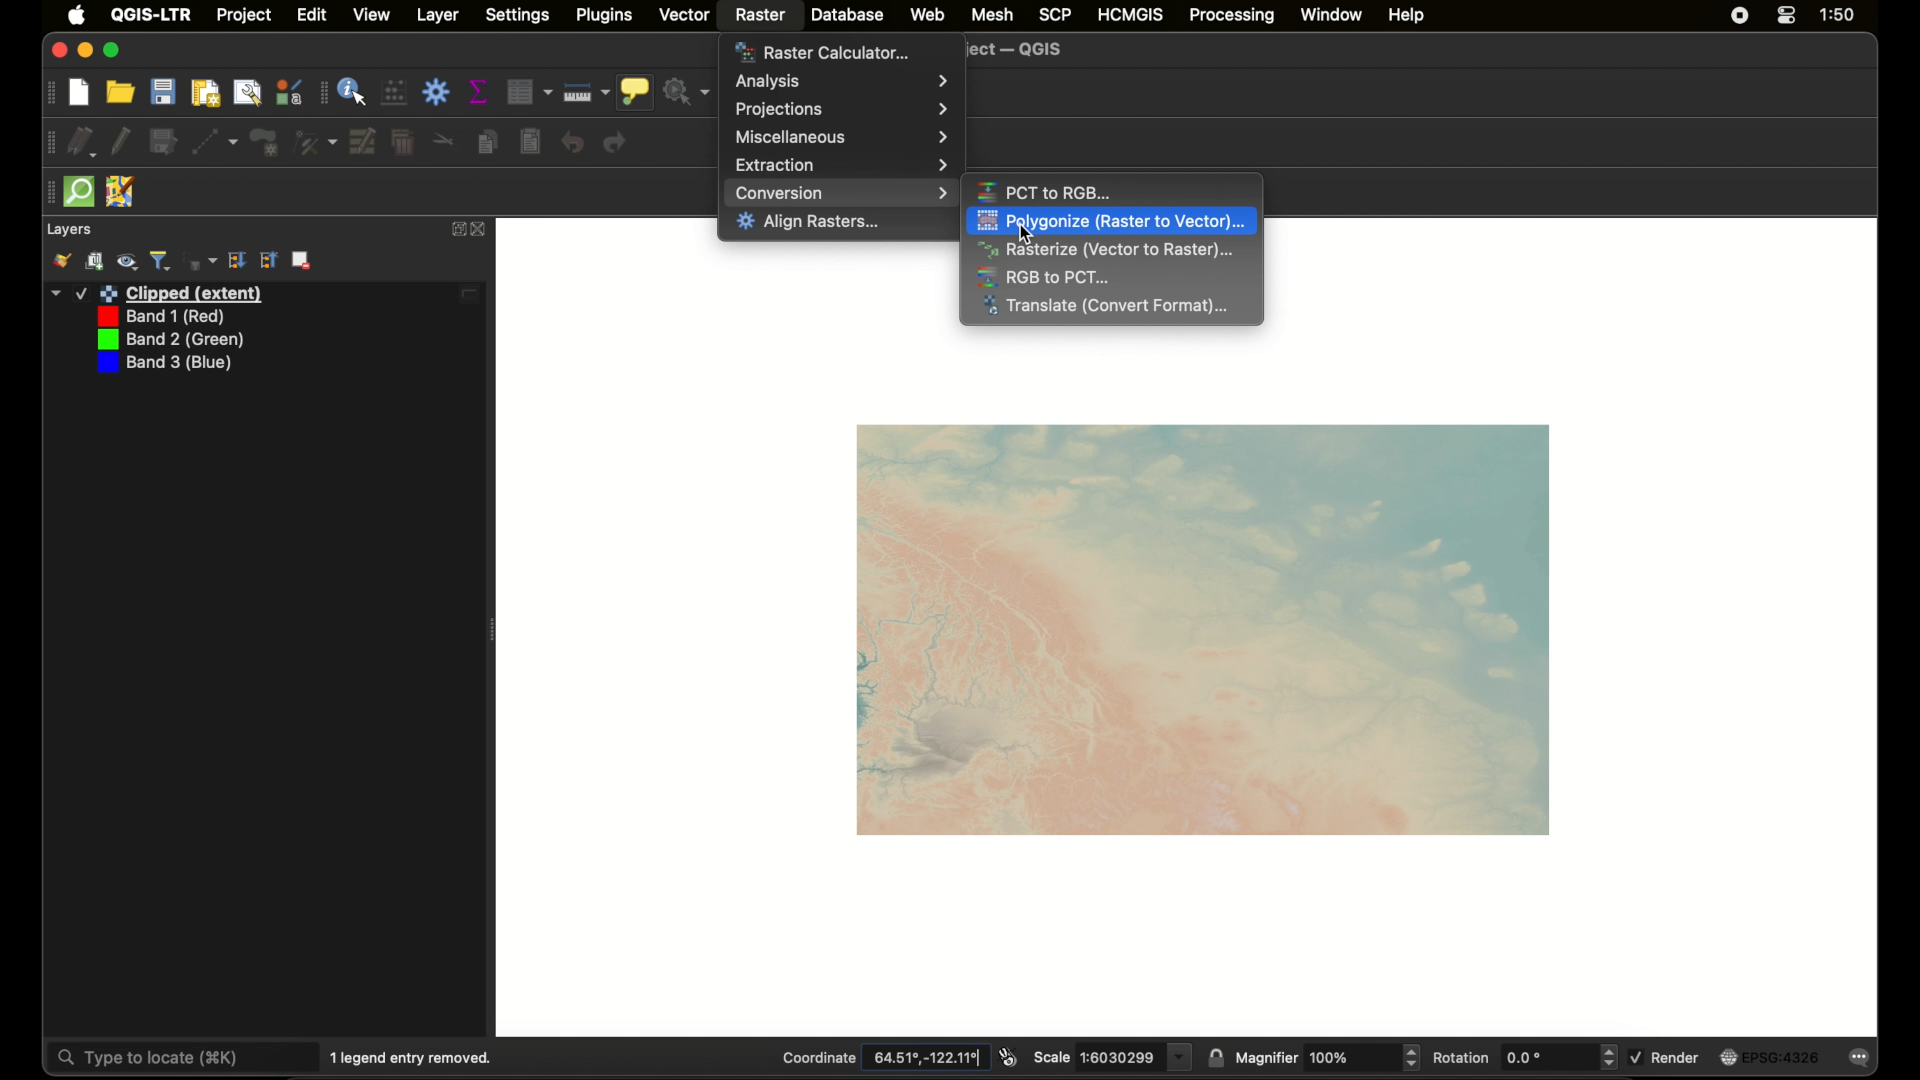 This screenshot has height=1080, width=1920. I want to click on projections, so click(841, 109).